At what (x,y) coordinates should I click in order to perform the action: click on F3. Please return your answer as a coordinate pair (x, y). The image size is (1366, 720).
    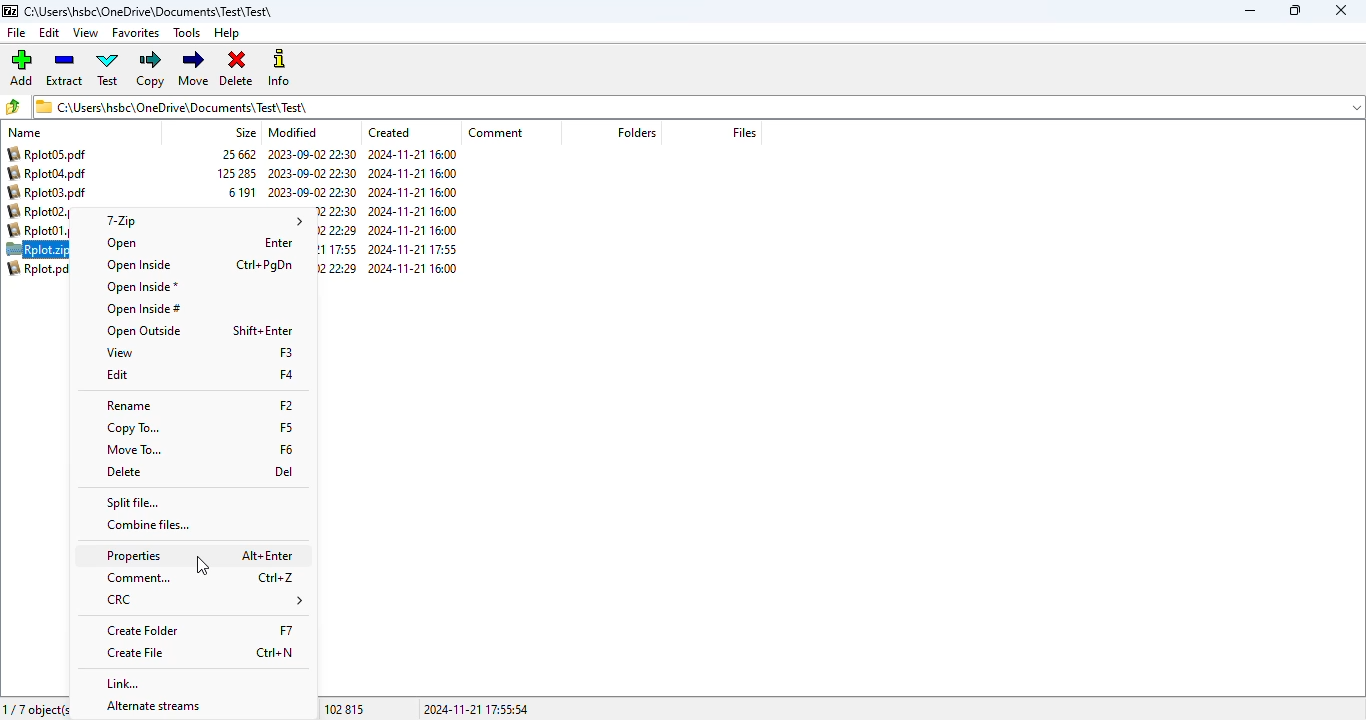
    Looking at the image, I should click on (286, 353).